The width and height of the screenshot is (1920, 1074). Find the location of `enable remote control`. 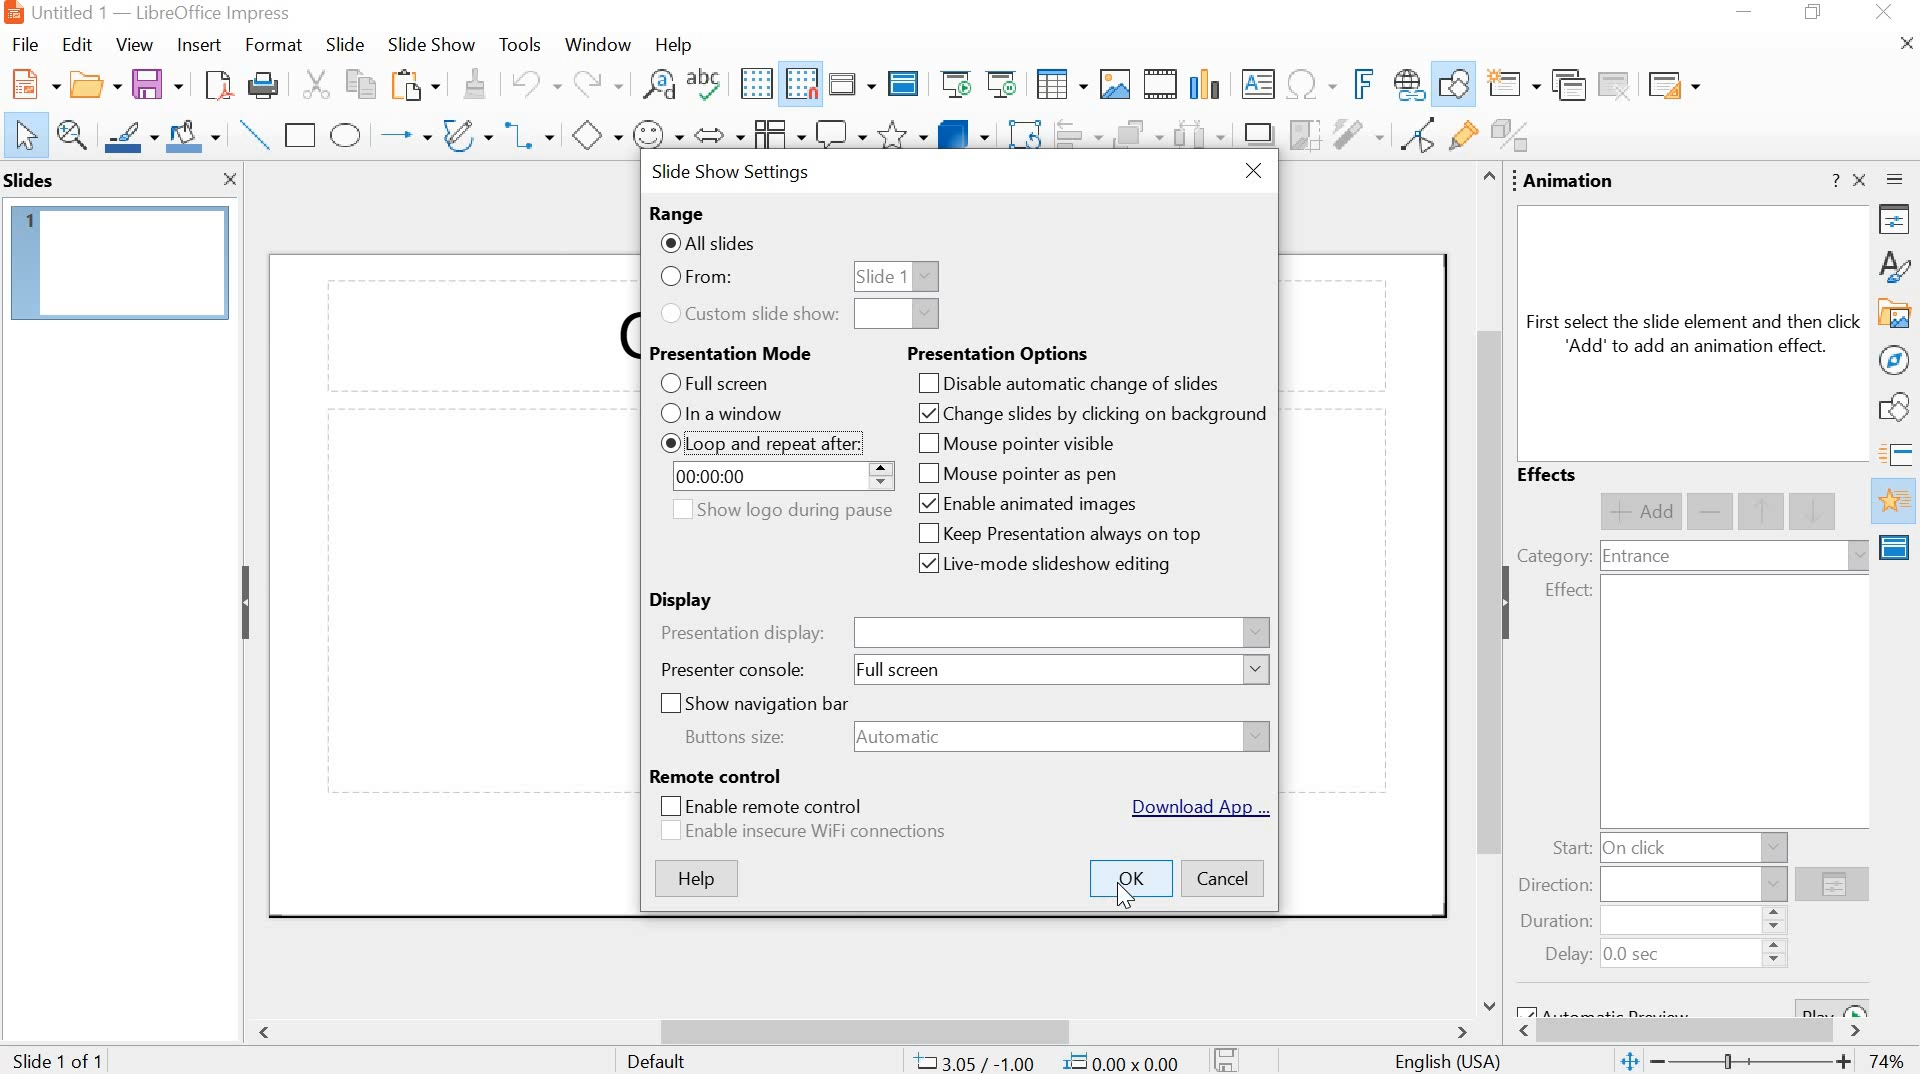

enable remote control is located at coordinates (757, 806).